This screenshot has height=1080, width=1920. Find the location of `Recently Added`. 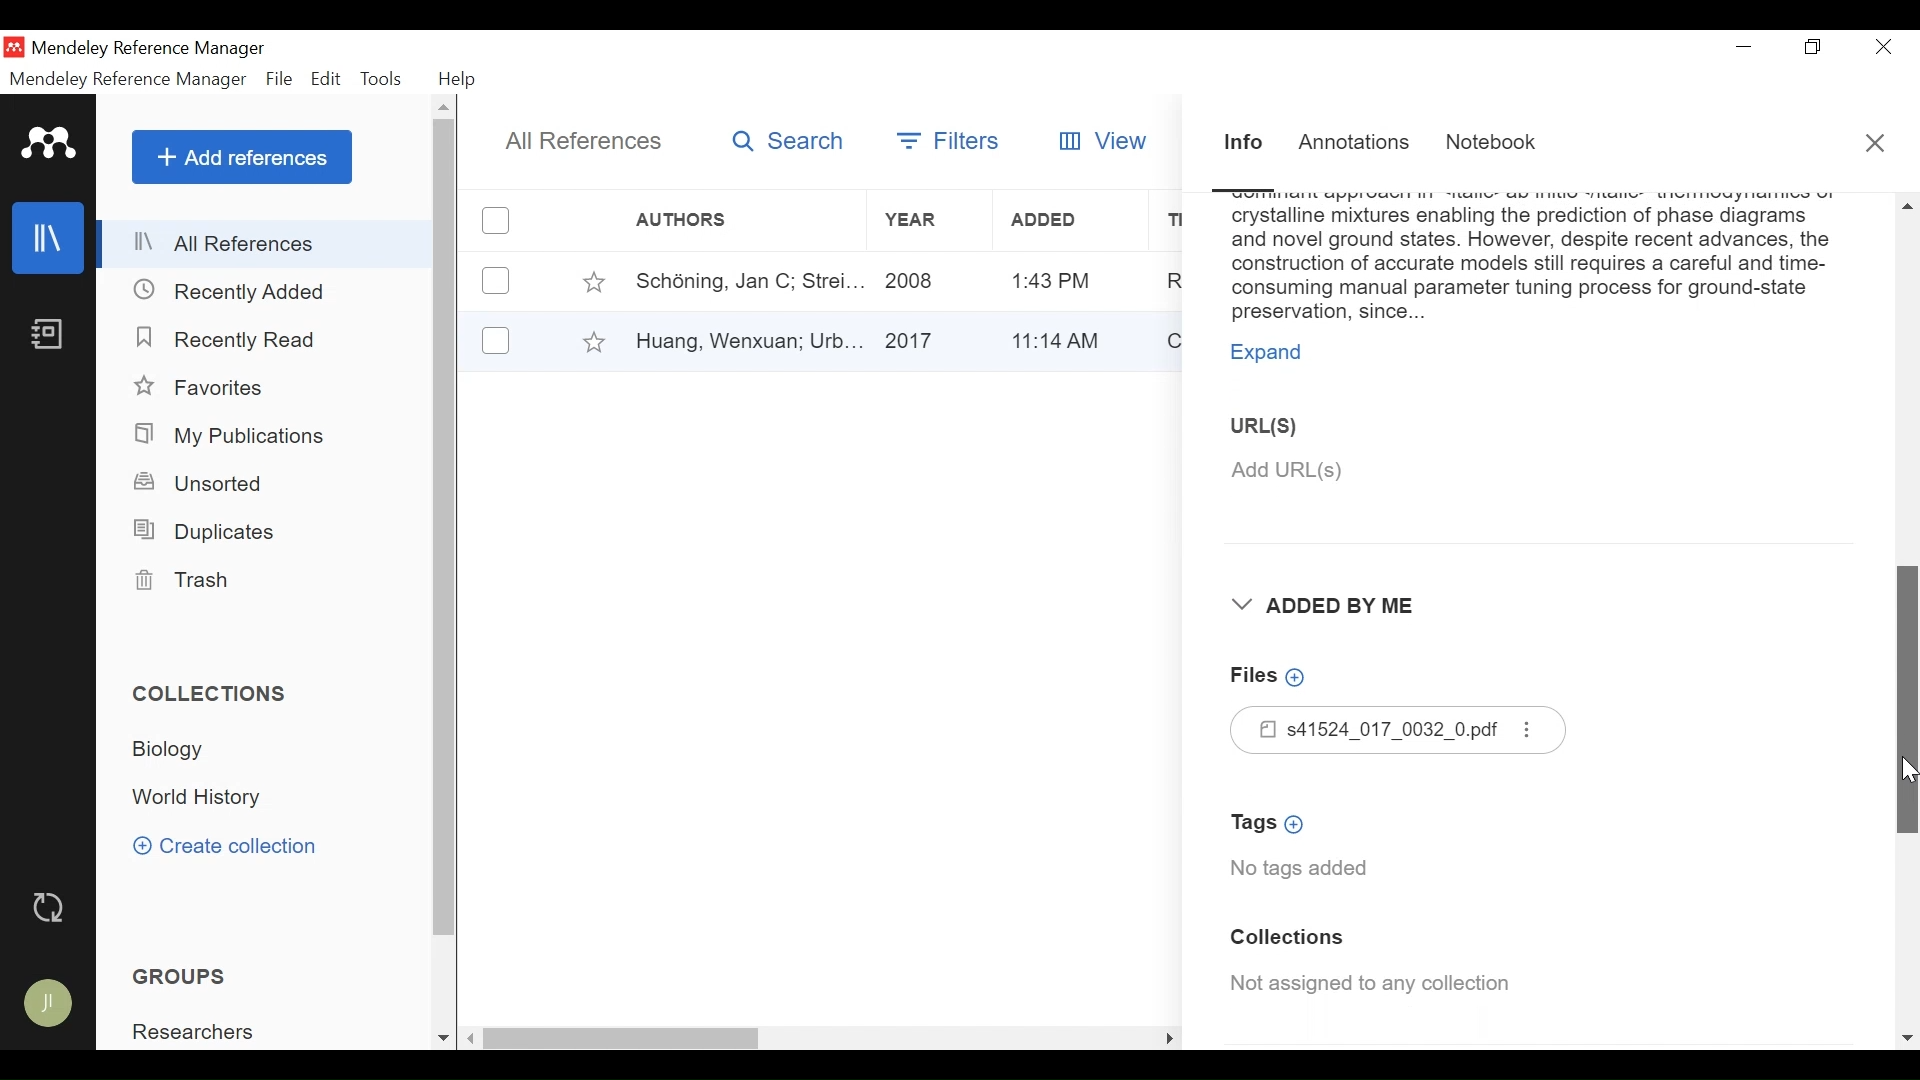

Recently Added is located at coordinates (232, 293).